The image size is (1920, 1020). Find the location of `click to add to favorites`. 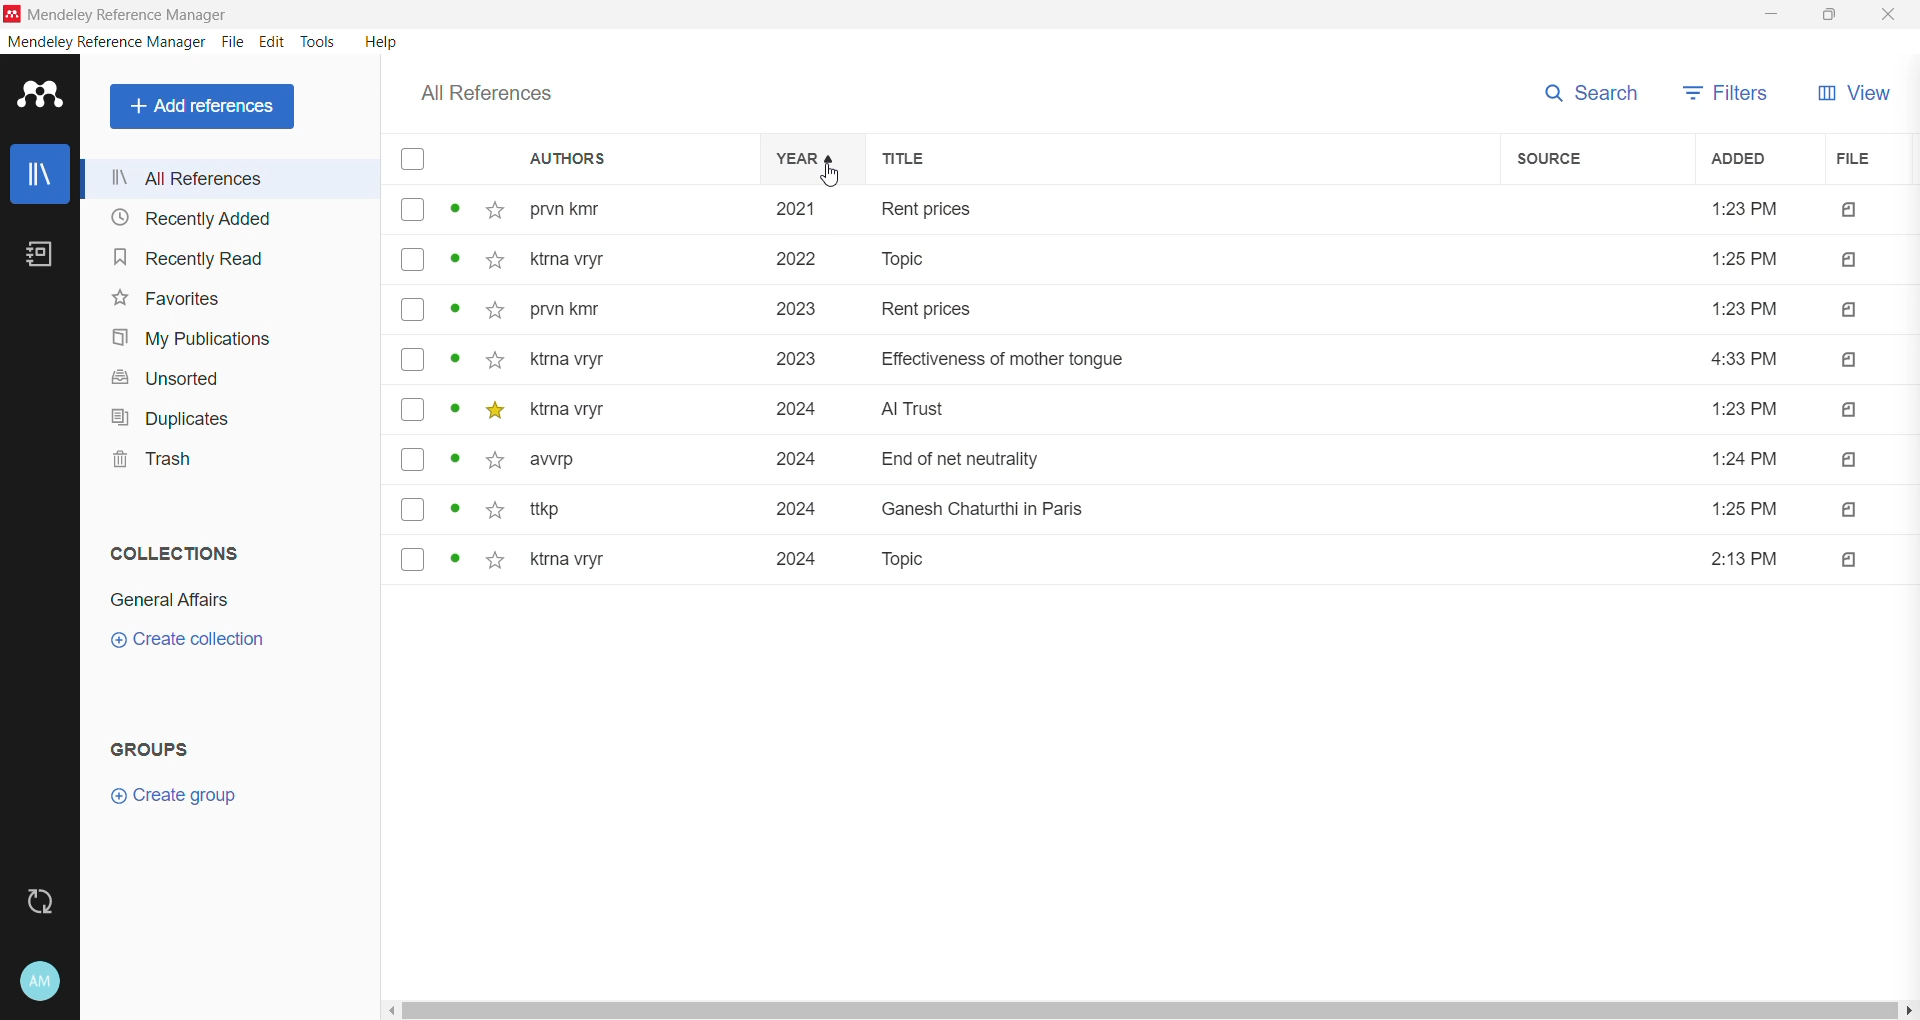

click to add to favorites is located at coordinates (495, 260).